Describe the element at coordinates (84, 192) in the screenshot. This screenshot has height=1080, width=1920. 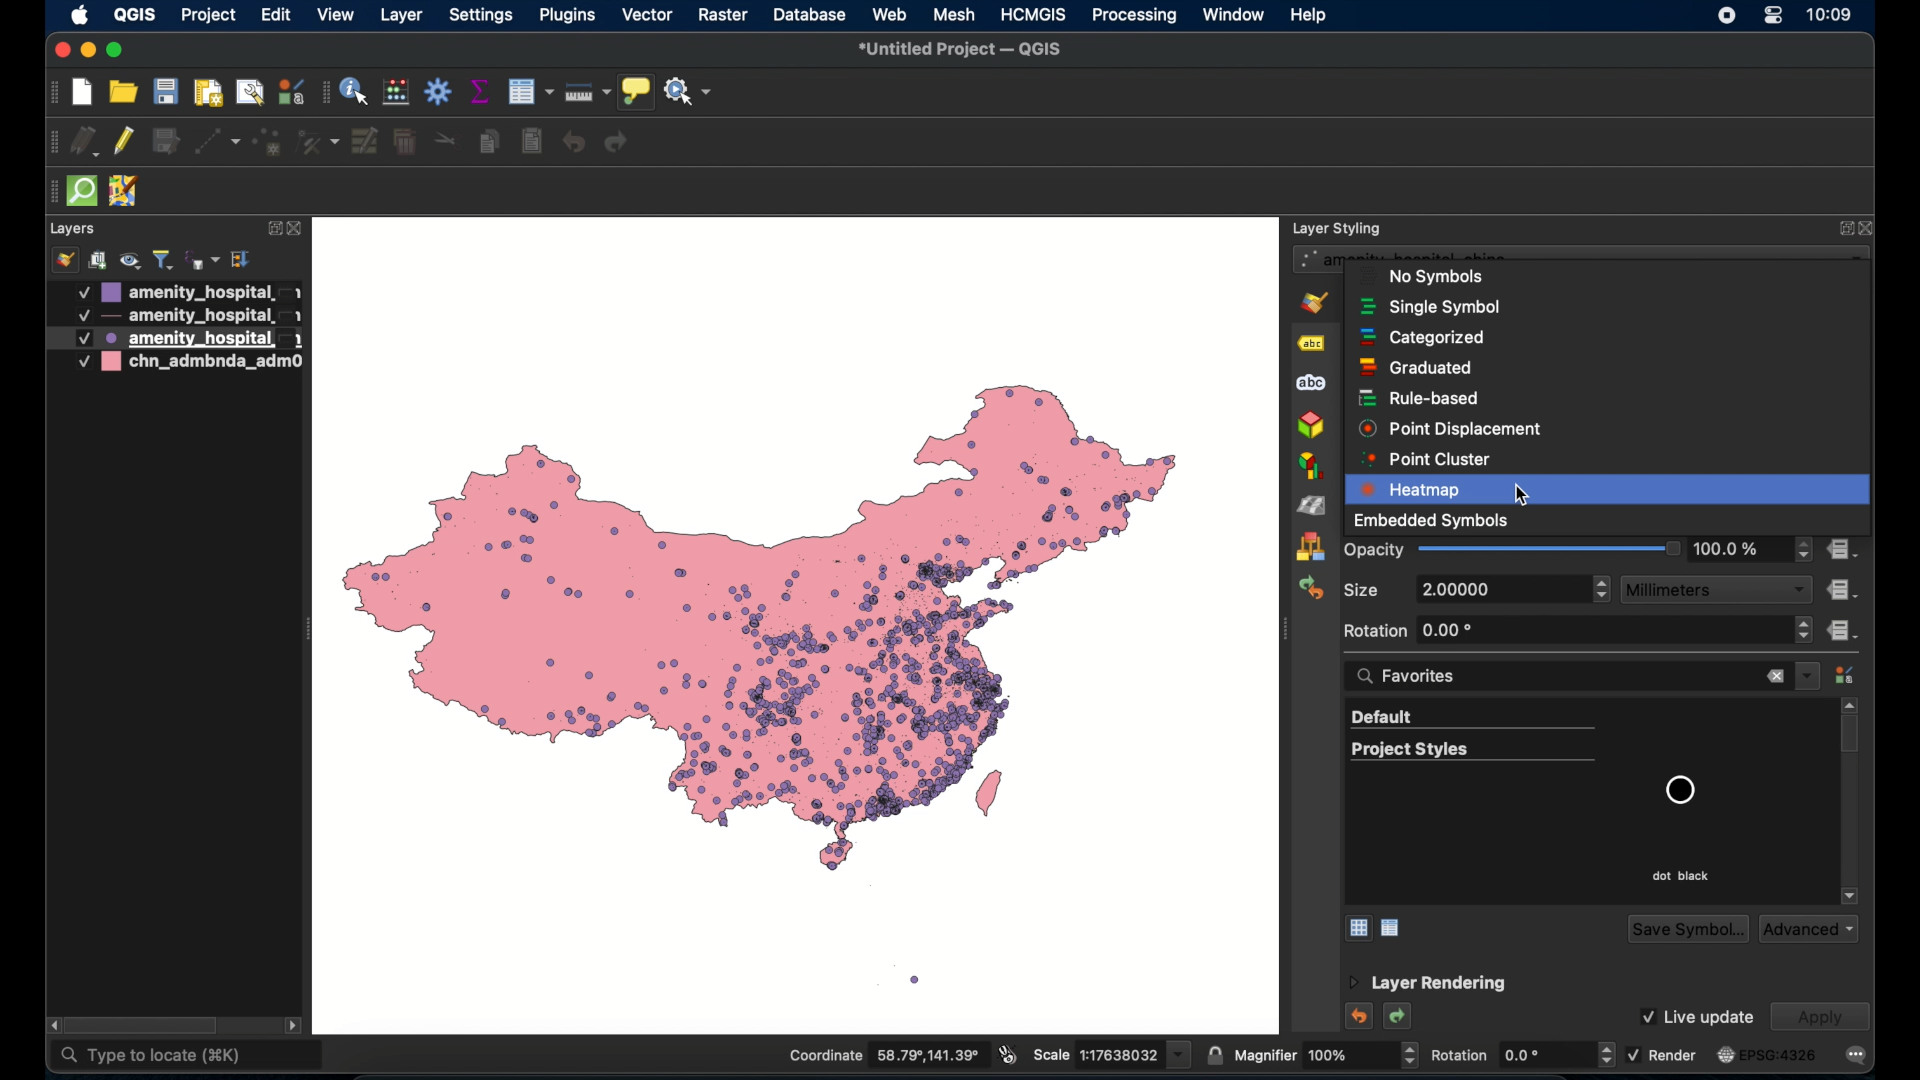
I see `quick som` at that location.